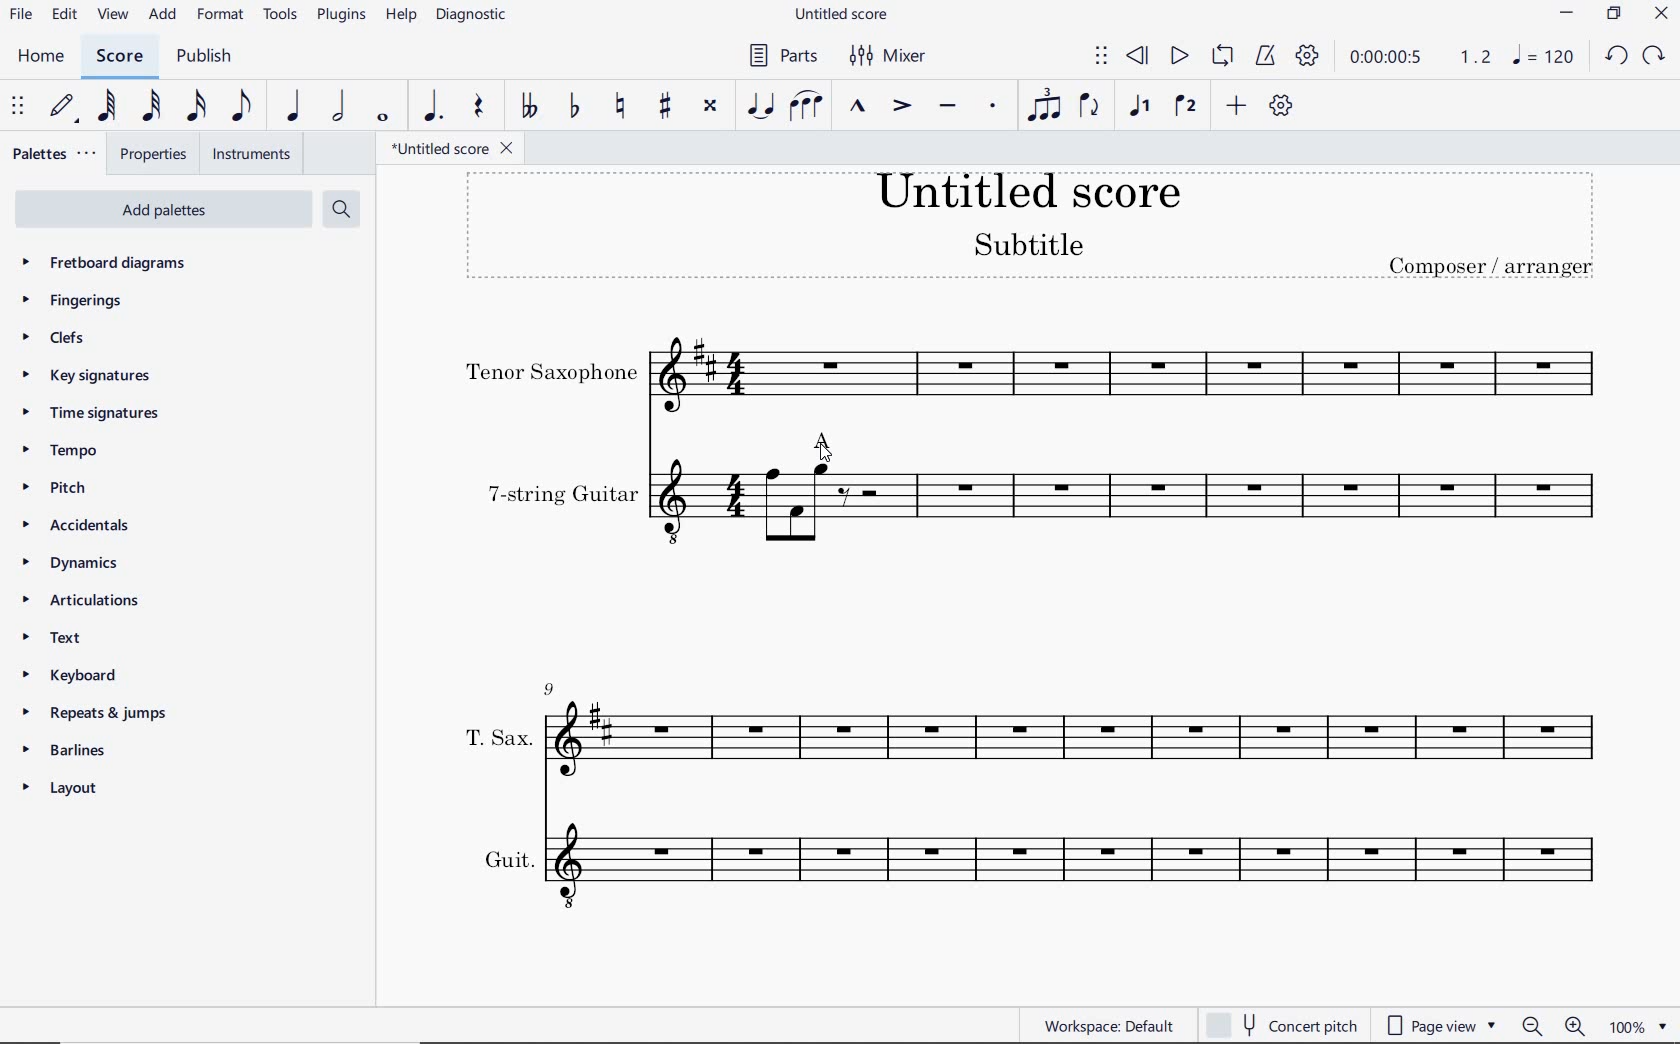 This screenshot has height=1044, width=1680. I want to click on EIGHTH NOTE, so click(242, 107).